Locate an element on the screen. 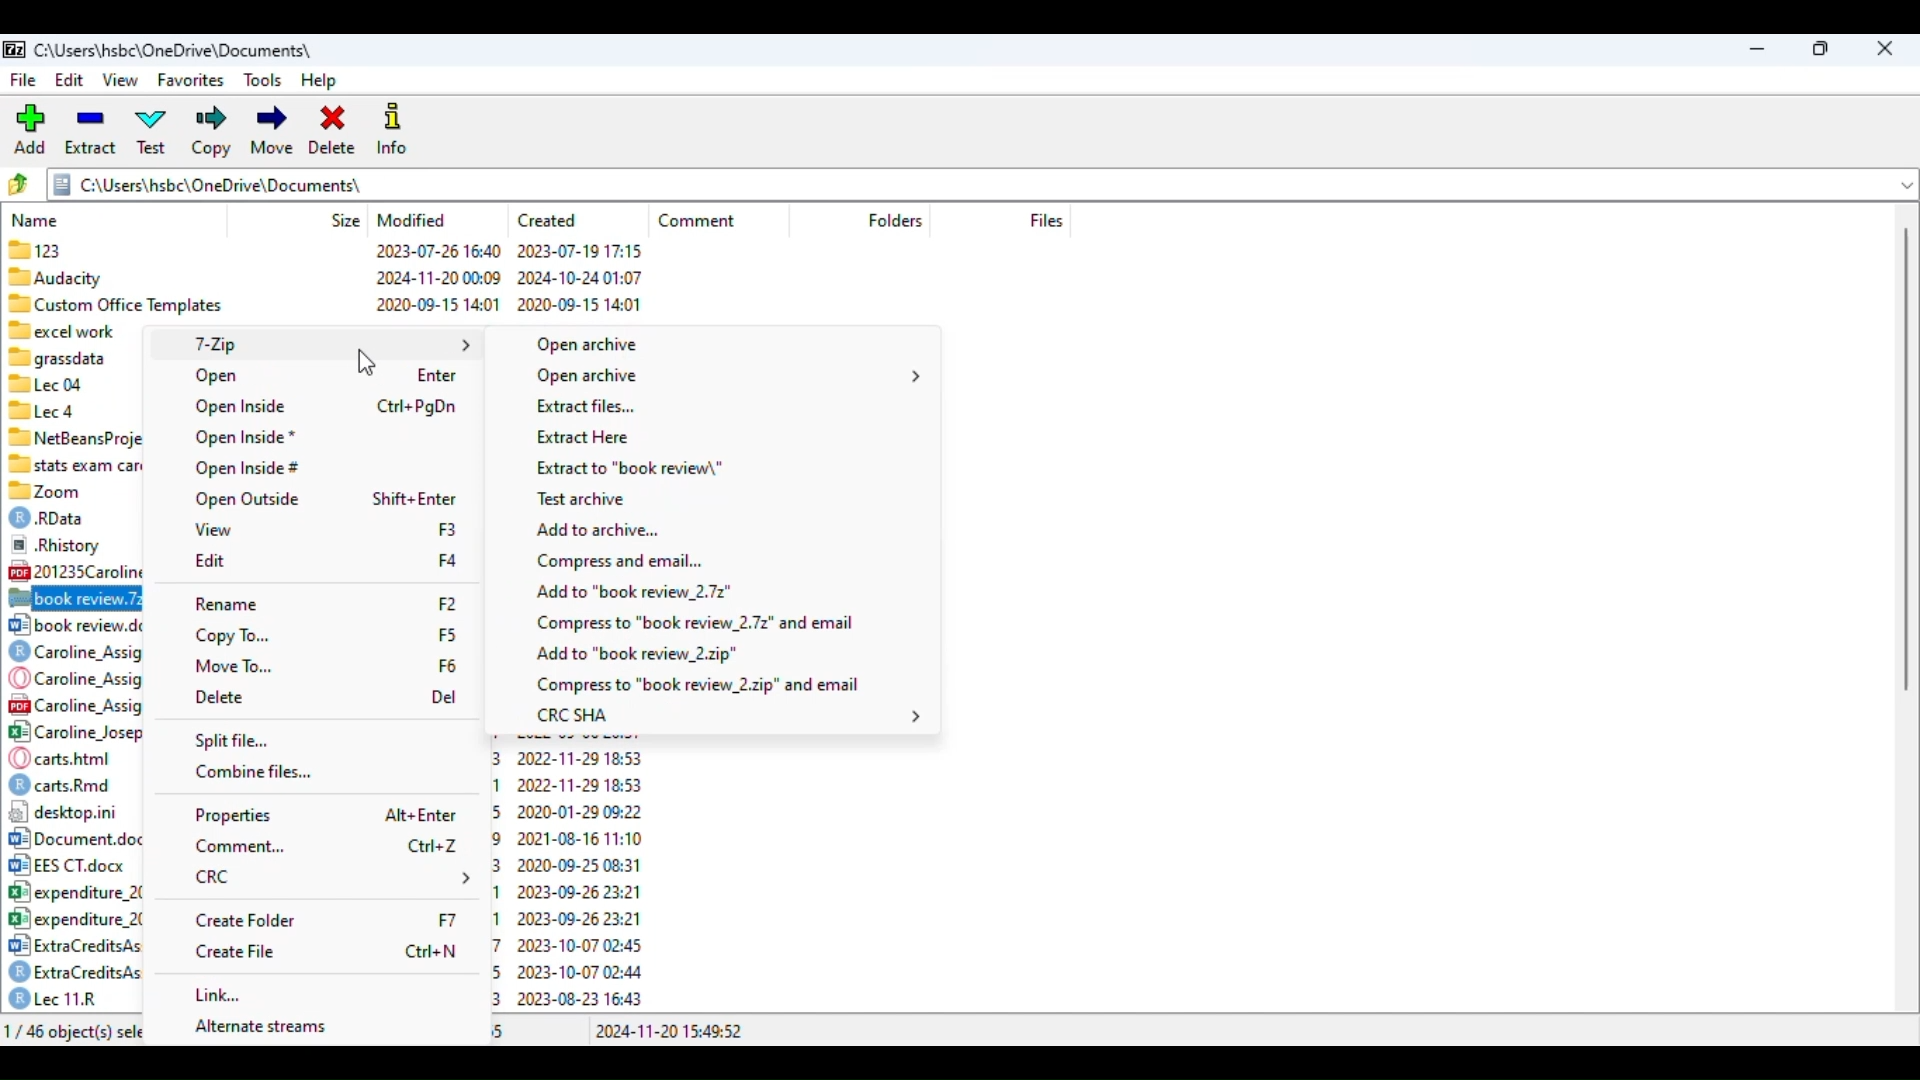  view is located at coordinates (215, 530).